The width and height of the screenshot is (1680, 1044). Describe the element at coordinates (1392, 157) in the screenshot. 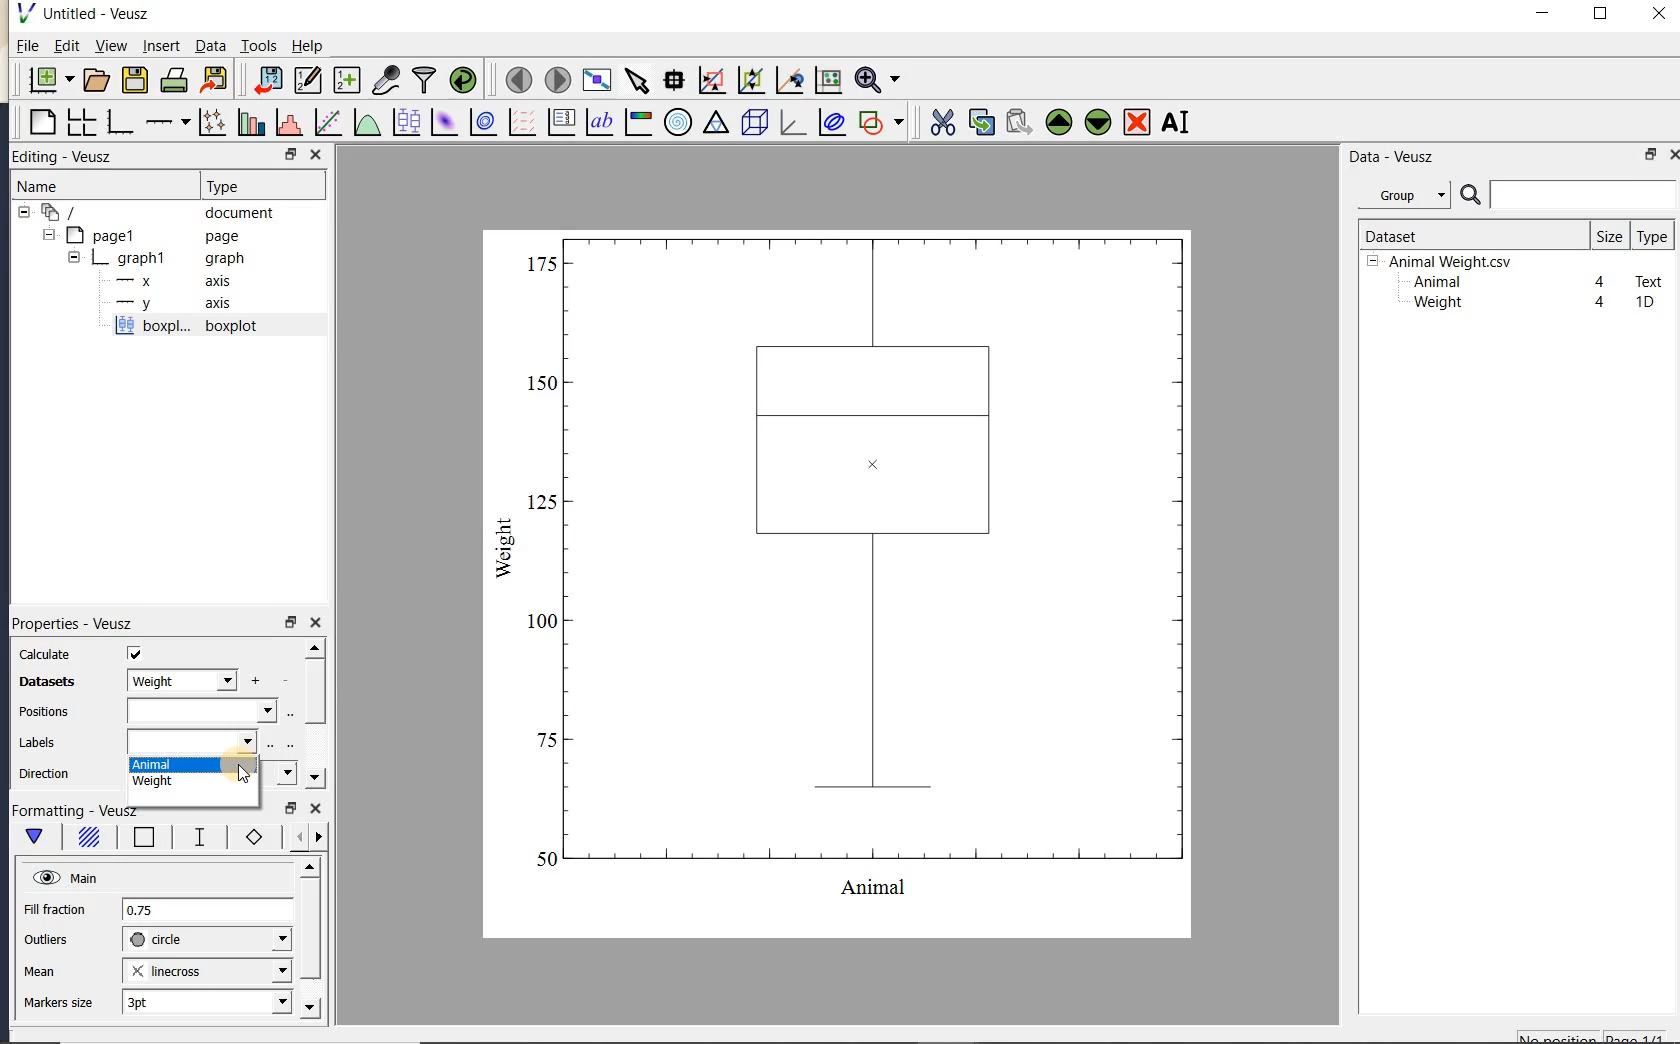

I see `Data-Veusz` at that location.